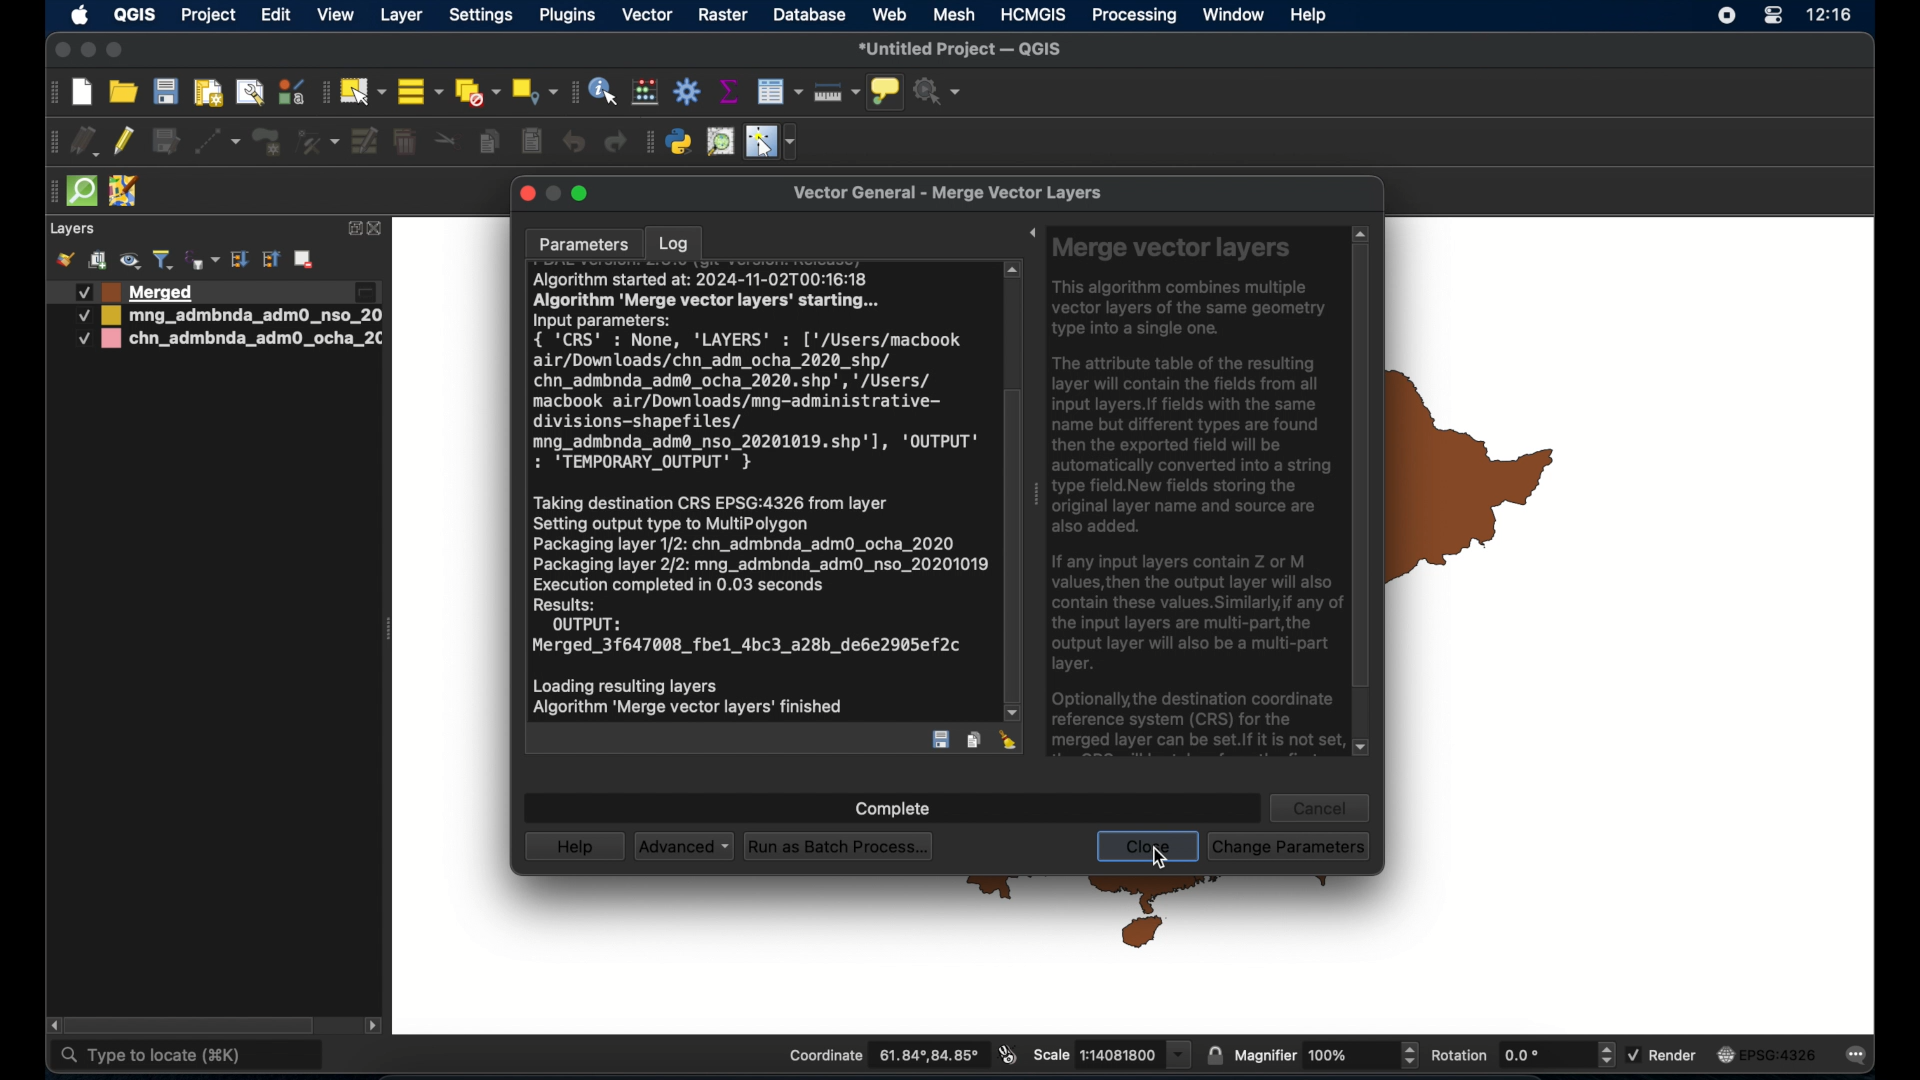 The image size is (1920, 1080). Describe the element at coordinates (942, 740) in the screenshot. I see `save log entry` at that location.